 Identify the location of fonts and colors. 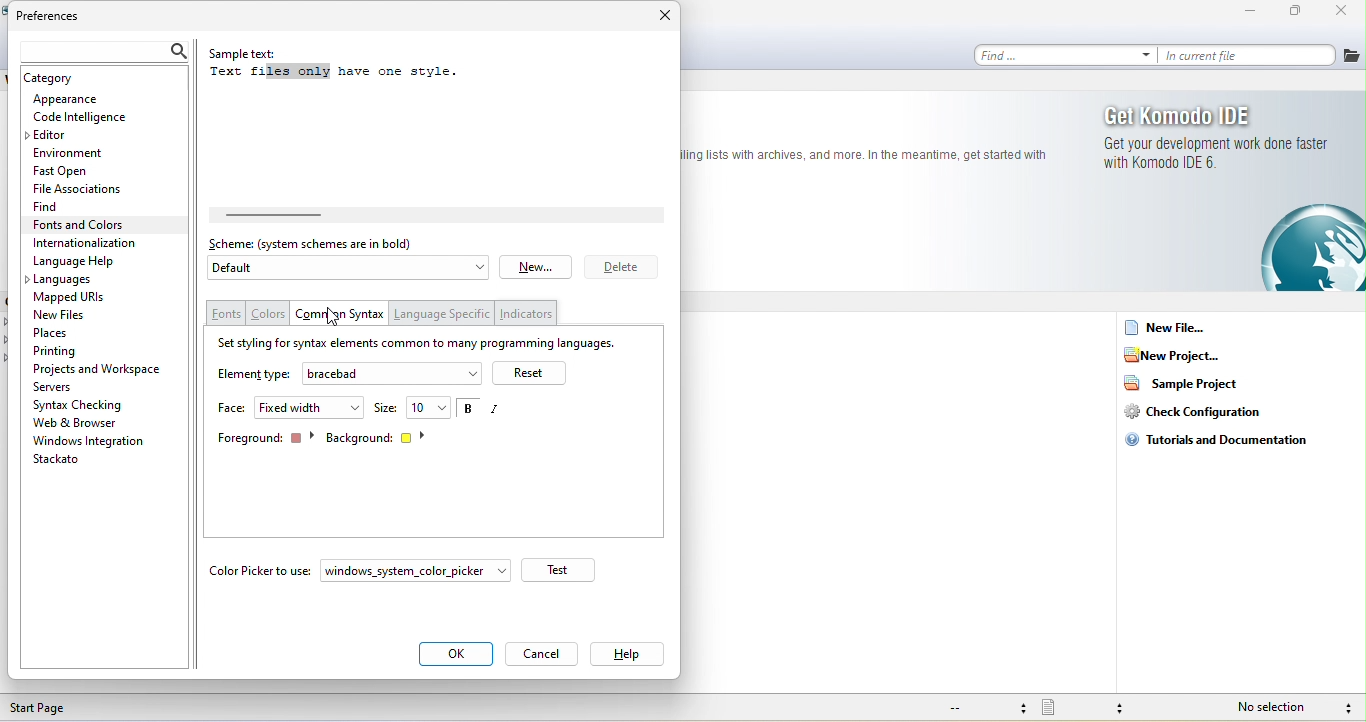
(97, 224).